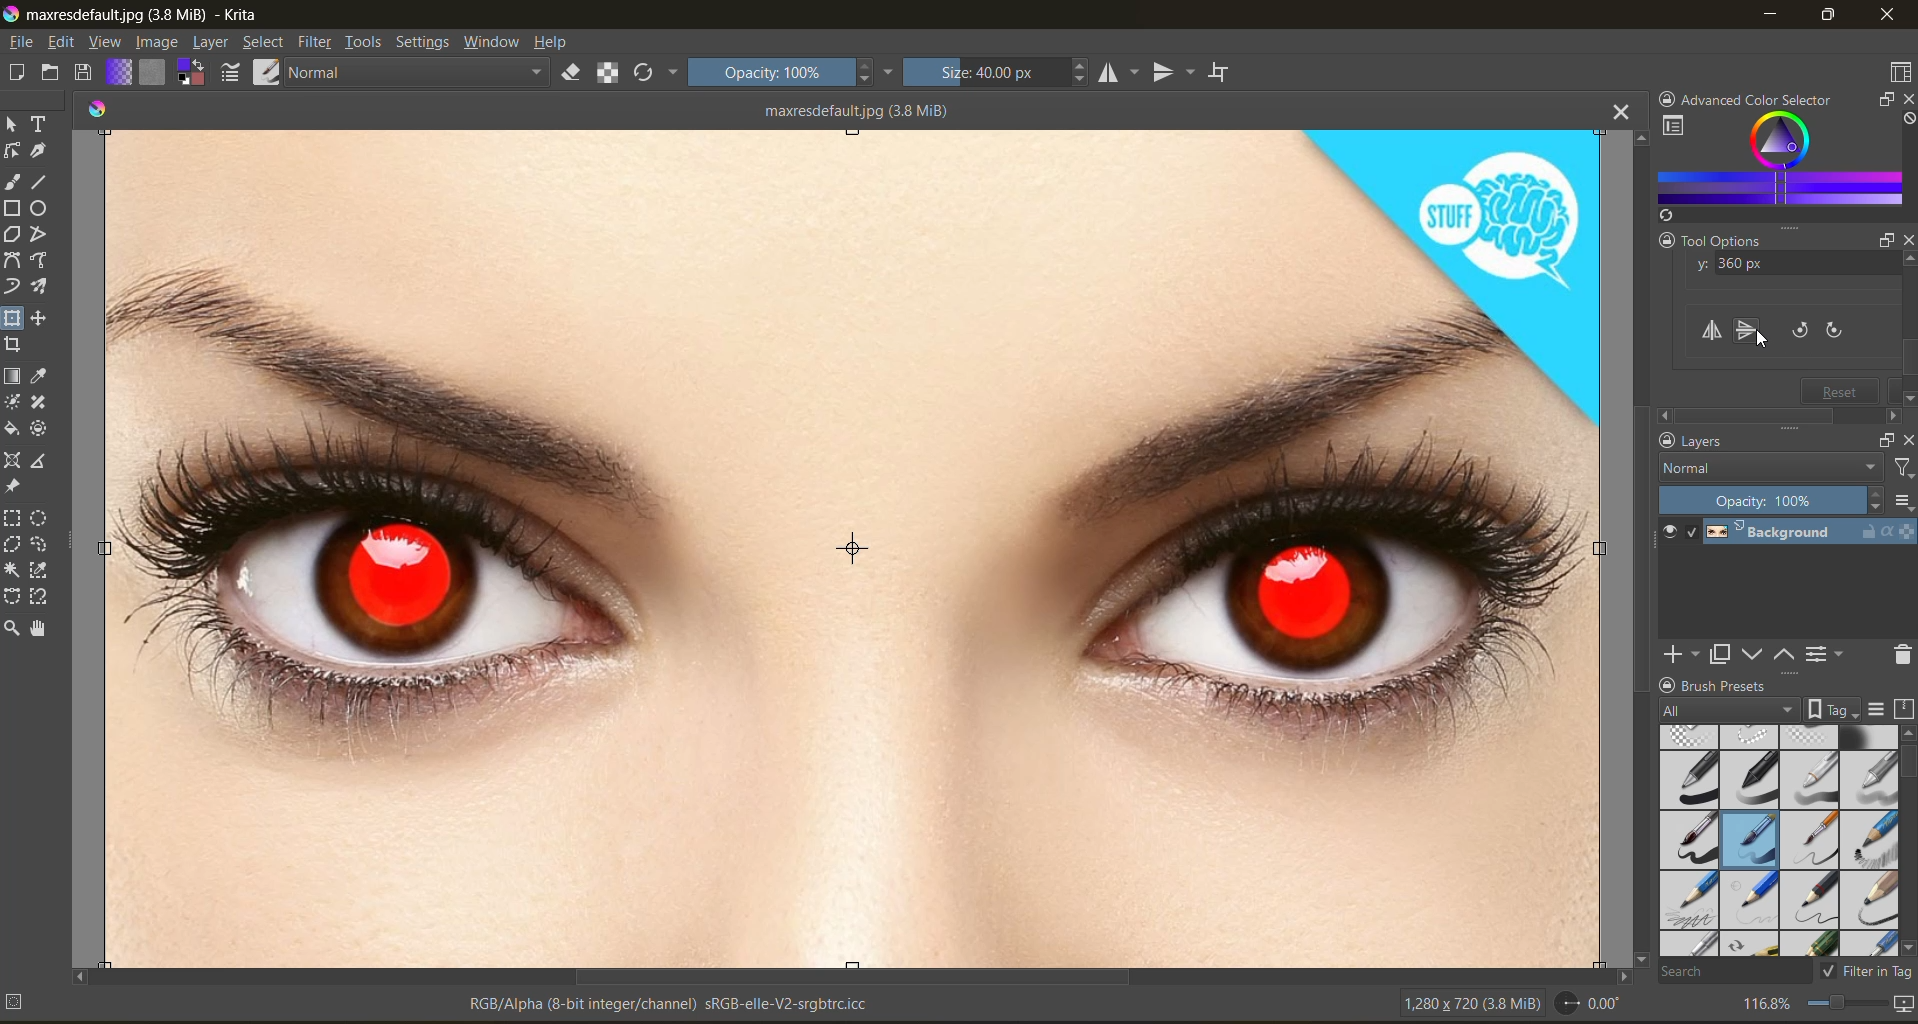 This screenshot has height=1024, width=1918. I want to click on opacity, so click(789, 75).